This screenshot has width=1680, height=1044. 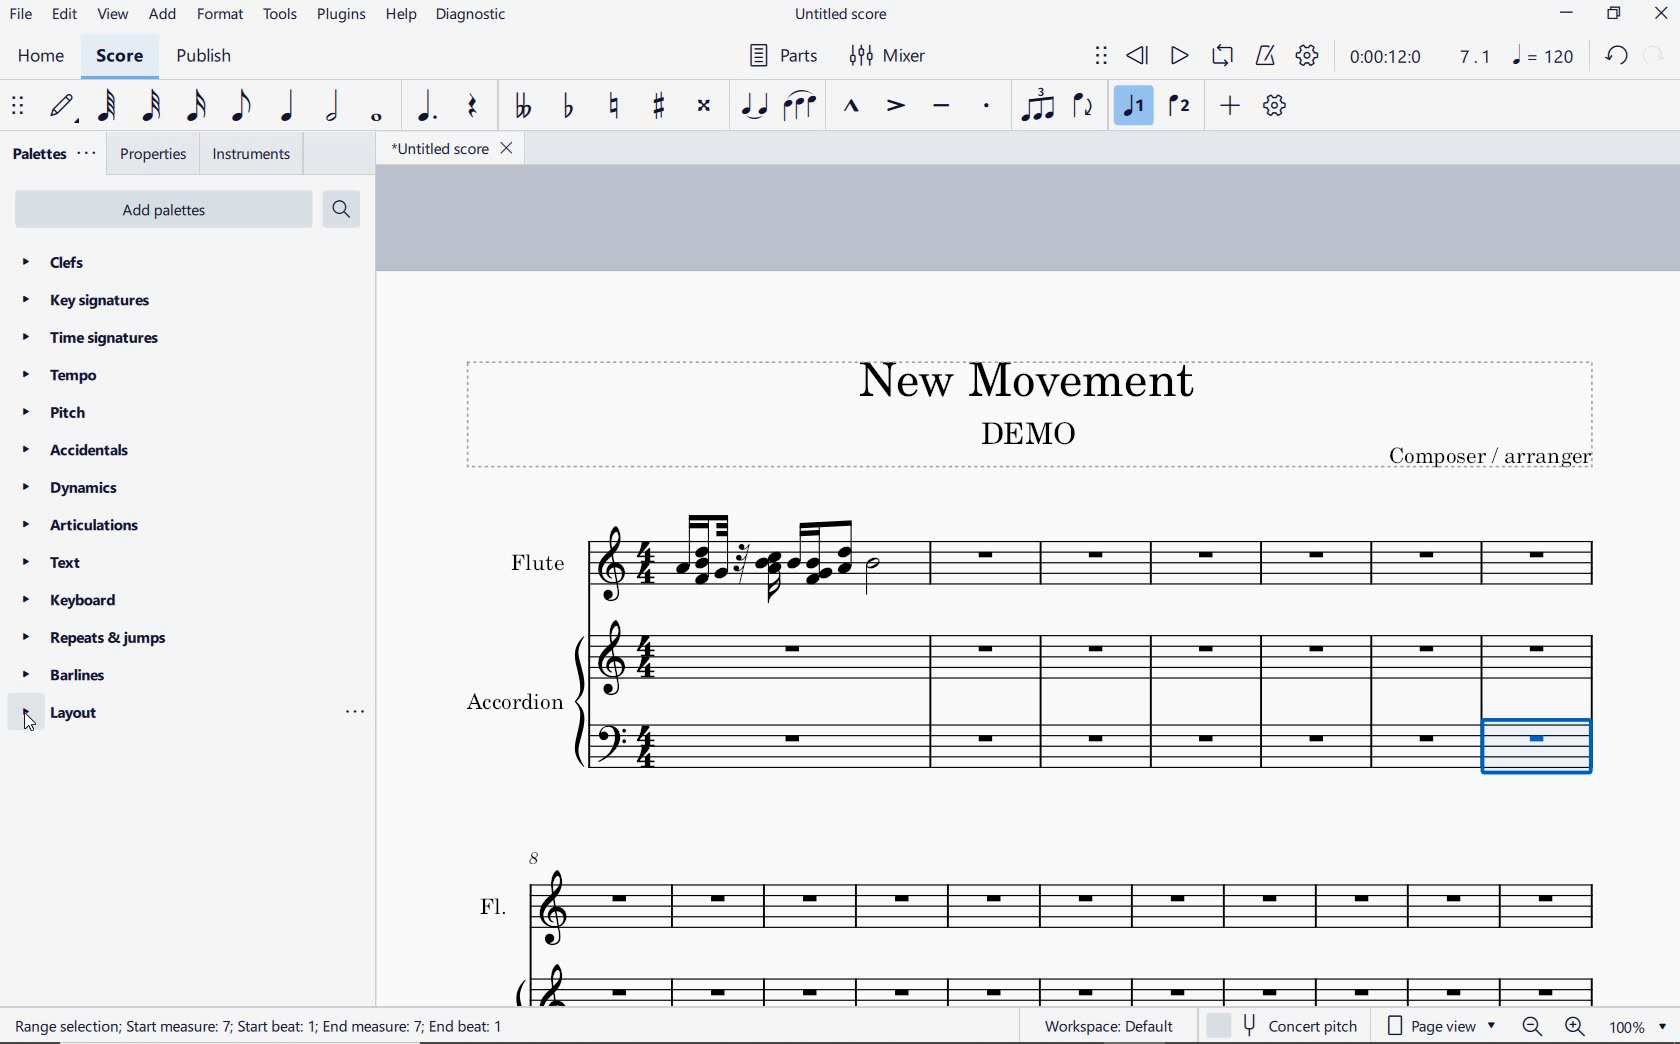 I want to click on format, so click(x=222, y=14).